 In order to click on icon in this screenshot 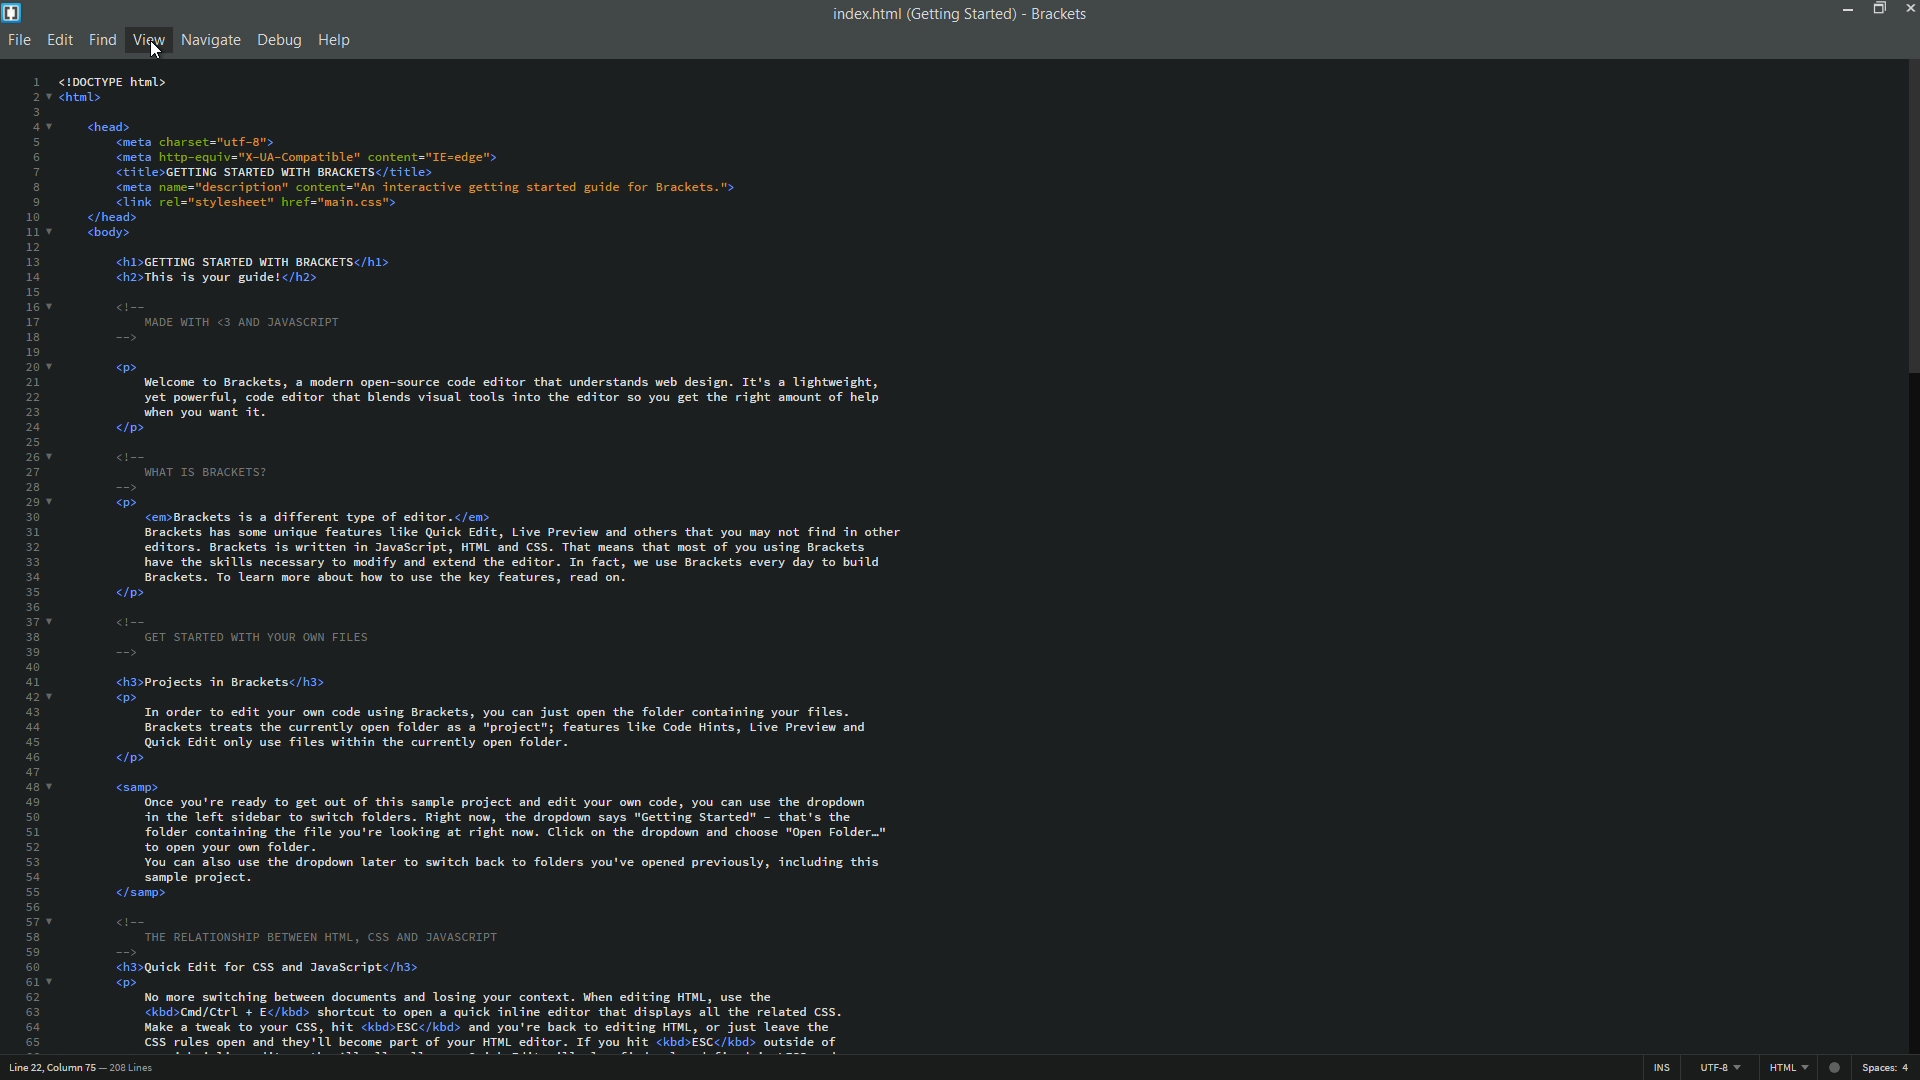, I will do `click(1835, 1068)`.